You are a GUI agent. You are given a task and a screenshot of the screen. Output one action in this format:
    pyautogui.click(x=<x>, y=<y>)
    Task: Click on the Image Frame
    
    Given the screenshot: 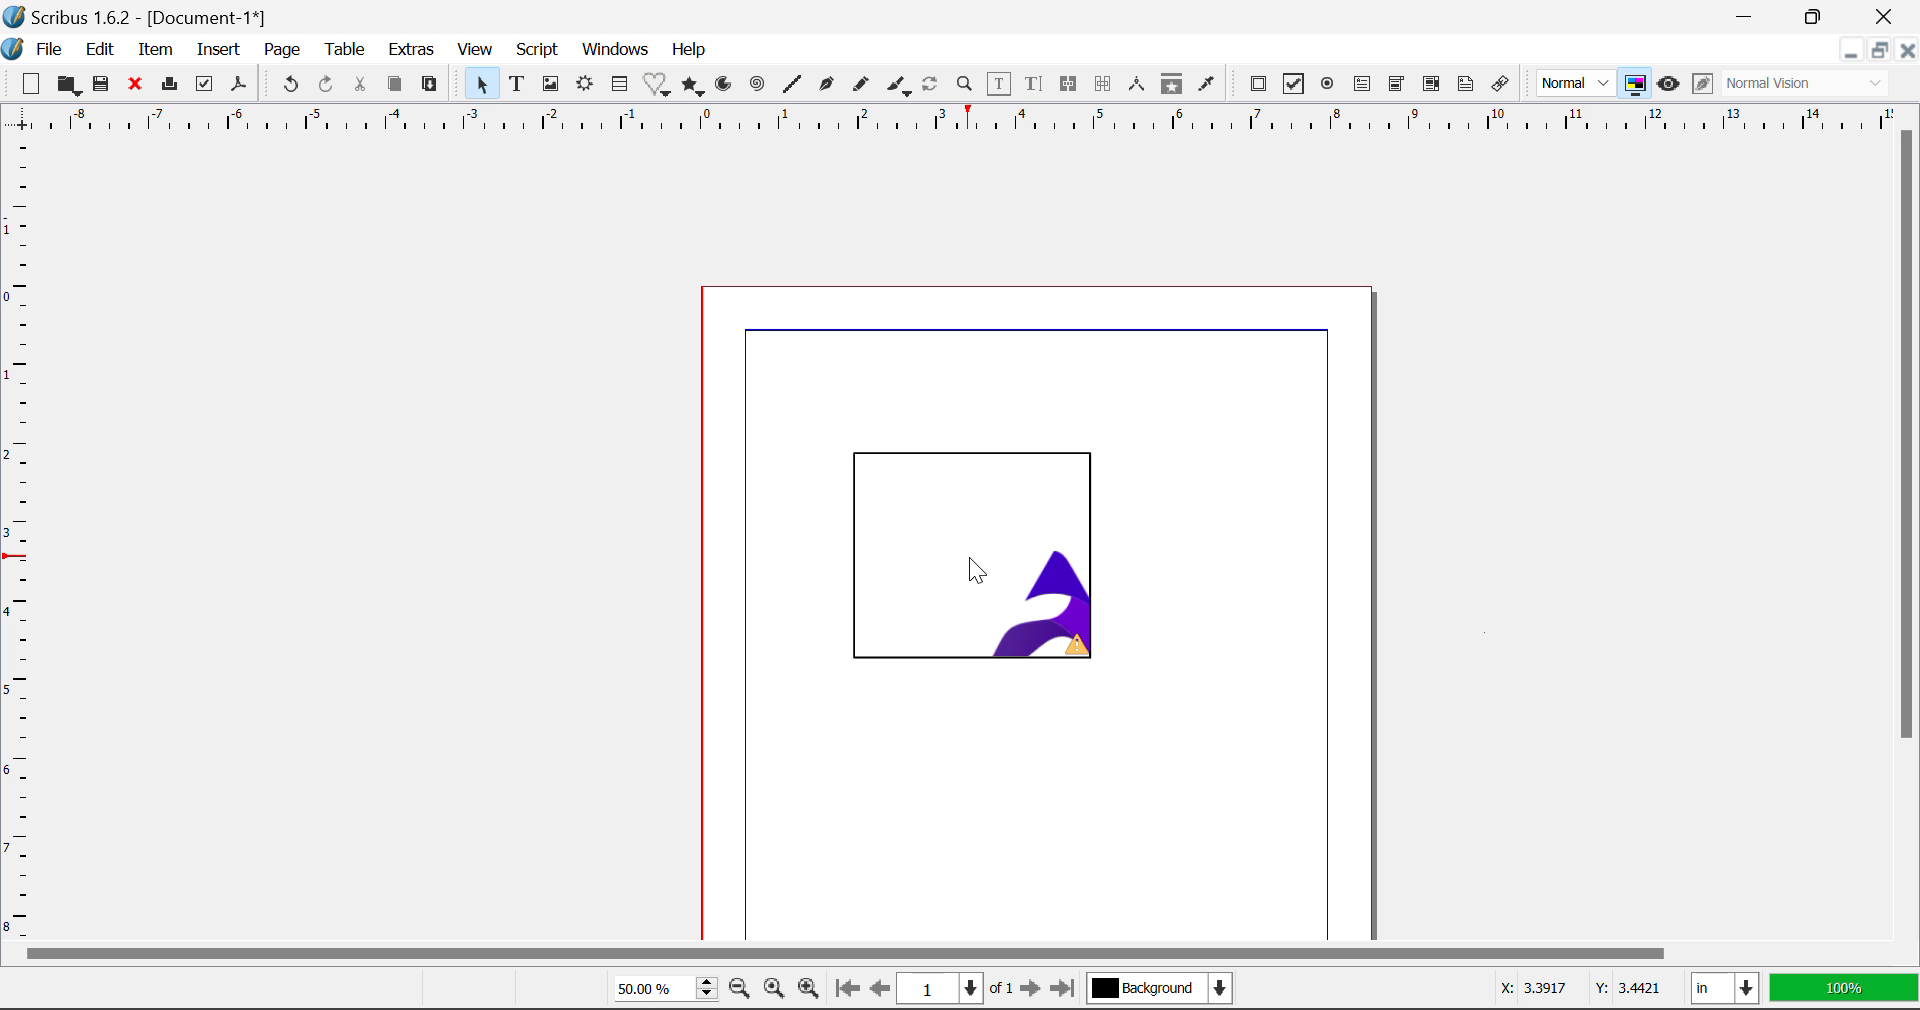 What is the action you would take?
    pyautogui.click(x=986, y=558)
    